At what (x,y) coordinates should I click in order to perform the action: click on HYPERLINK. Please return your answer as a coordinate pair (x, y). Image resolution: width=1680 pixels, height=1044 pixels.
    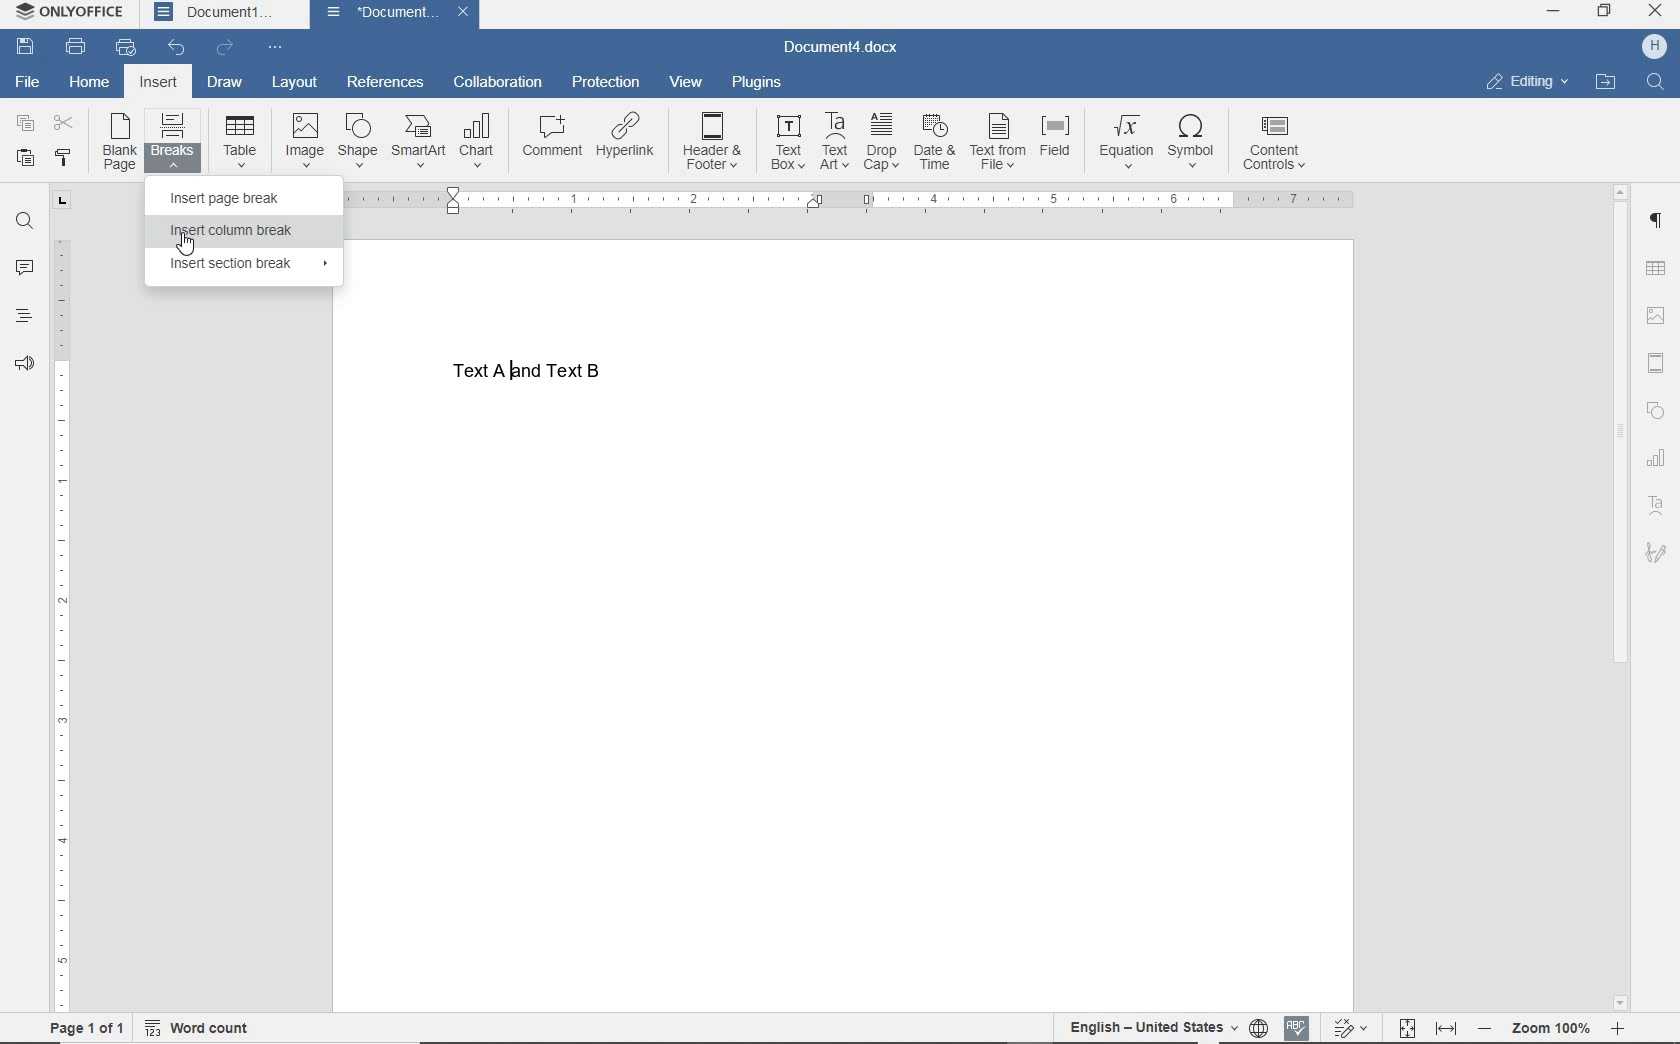
    Looking at the image, I should click on (626, 136).